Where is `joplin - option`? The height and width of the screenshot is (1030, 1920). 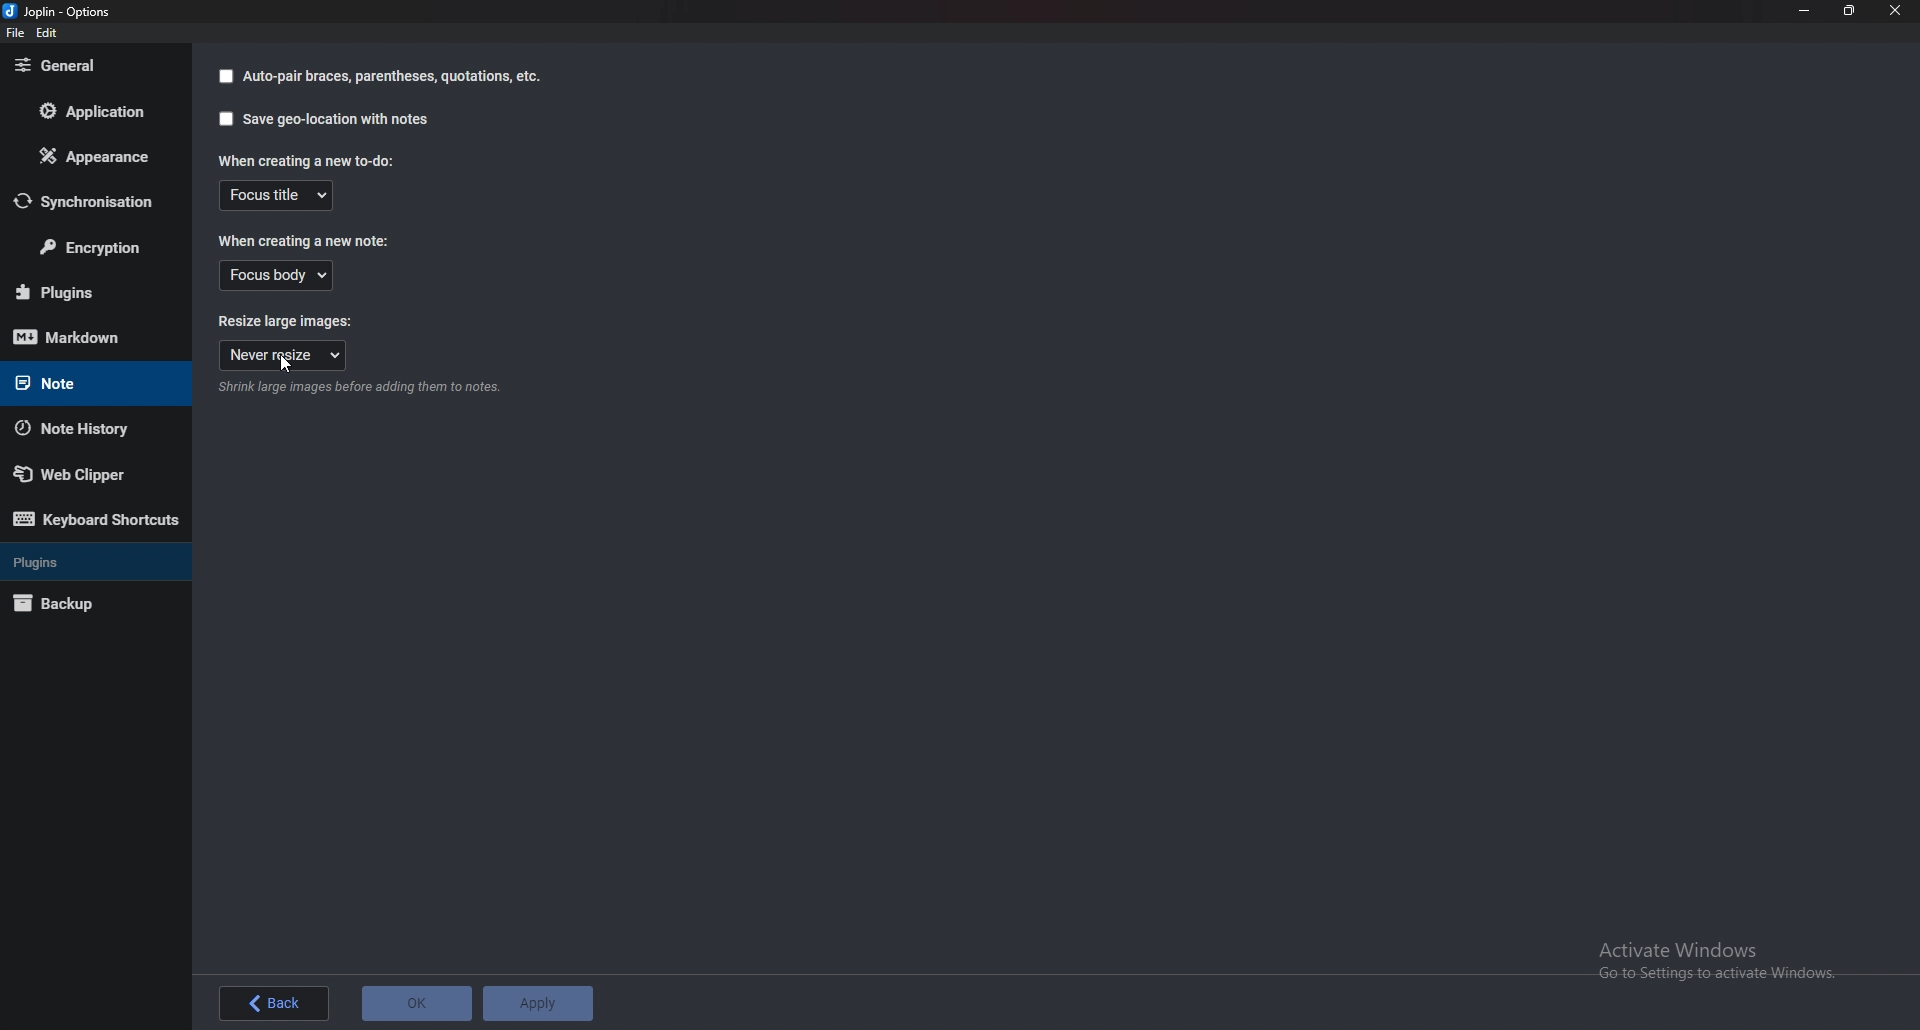
joplin - option is located at coordinates (61, 11).